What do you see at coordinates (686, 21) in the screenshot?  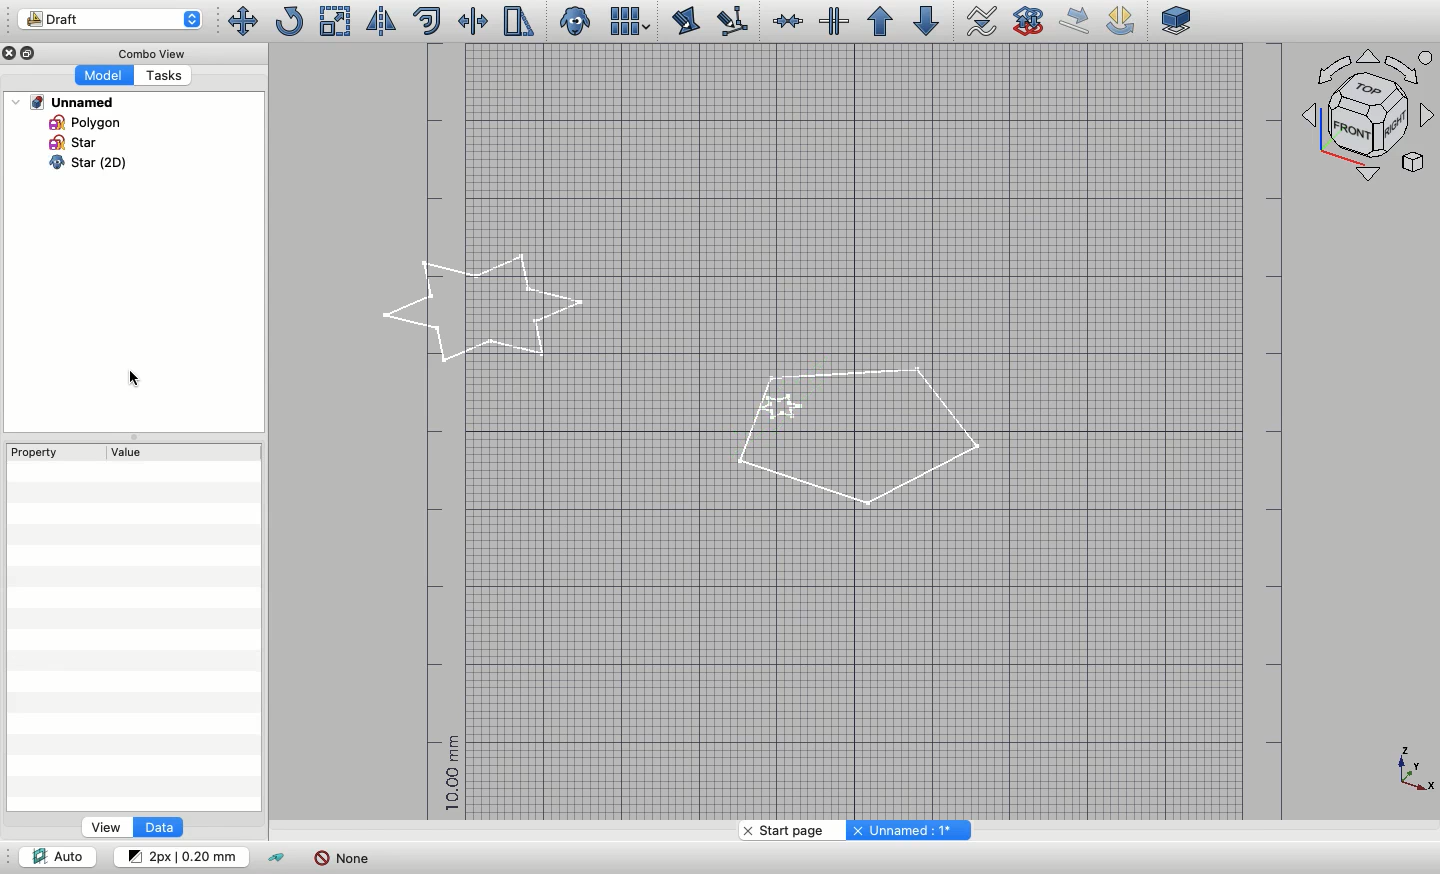 I see `Edit` at bounding box center [686, 21].